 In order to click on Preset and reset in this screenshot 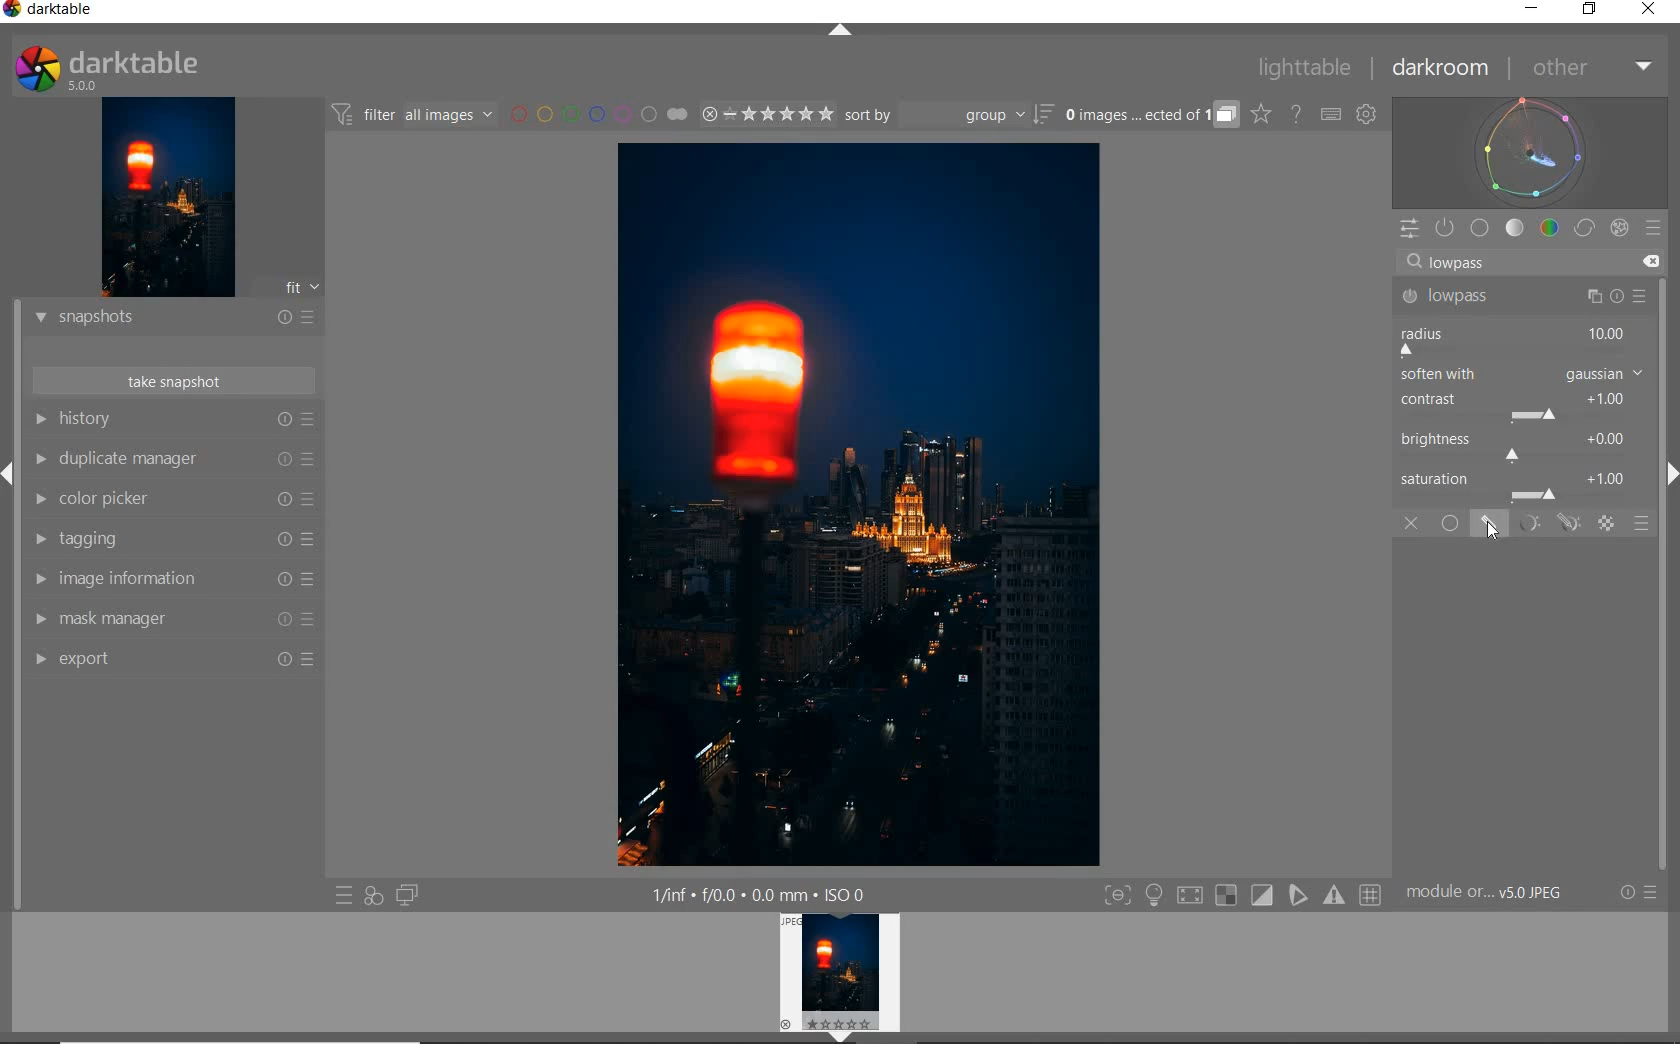, I will do `click(313, 502)`.